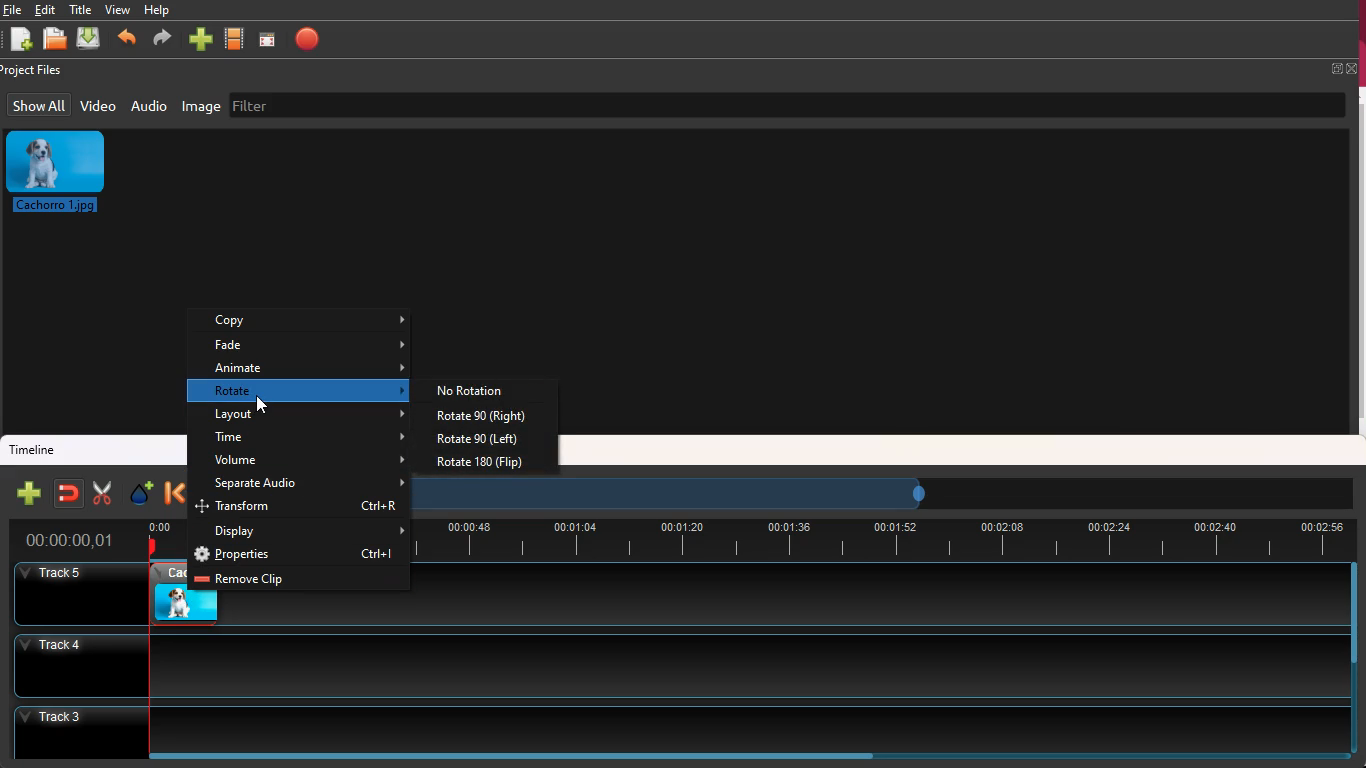  I want to click on time, so click(308, 439).